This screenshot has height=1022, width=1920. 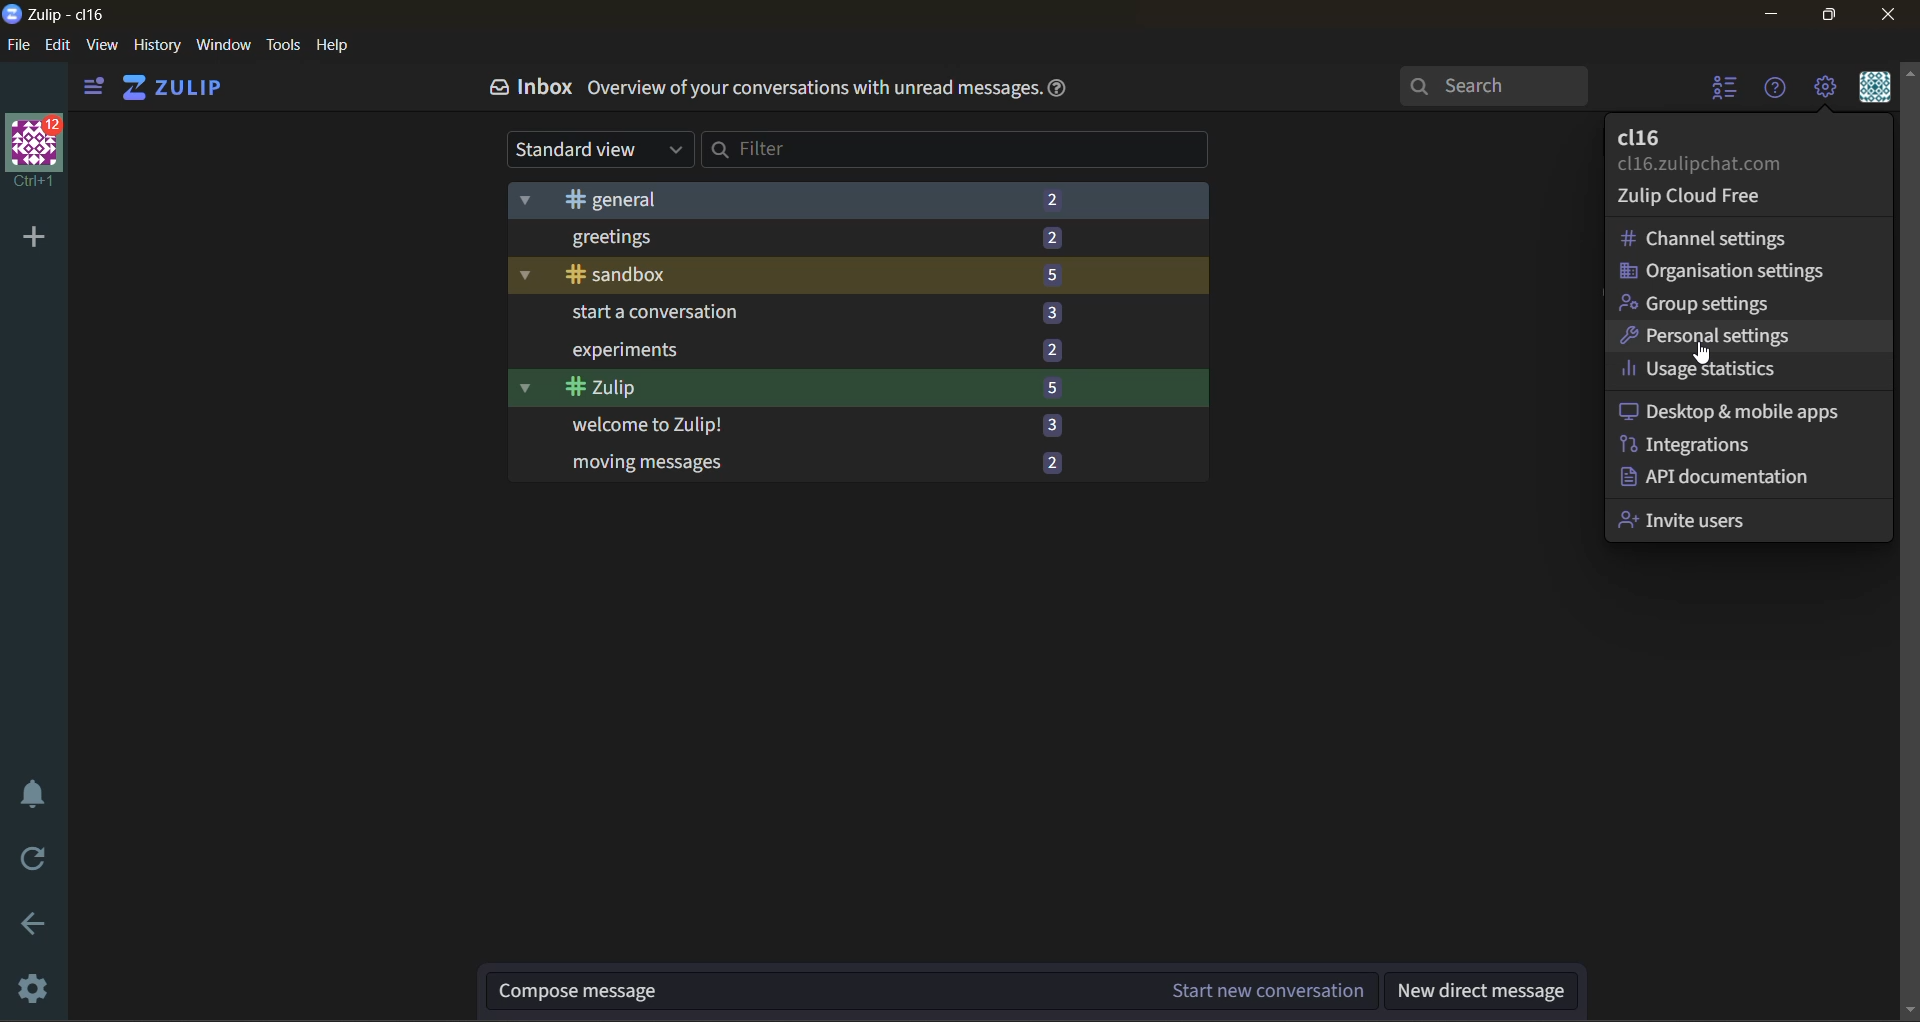 I want to click on organisation settings, so click(x=1723, y=274).